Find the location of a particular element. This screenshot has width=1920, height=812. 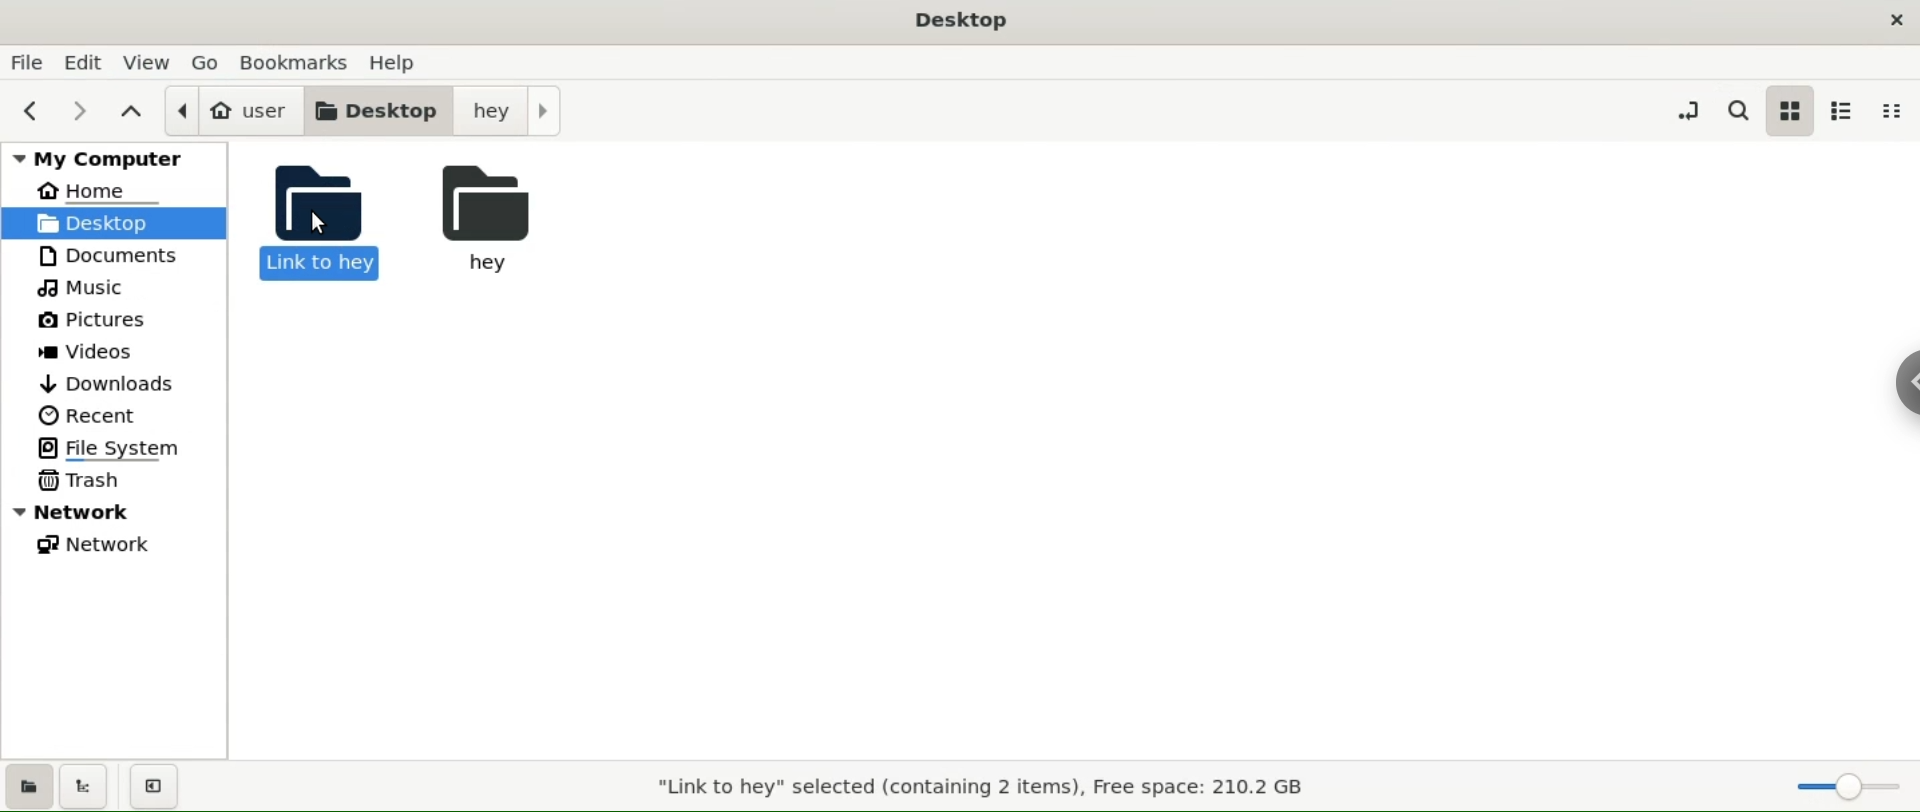

parent folders is located at coordinates (133, 111).